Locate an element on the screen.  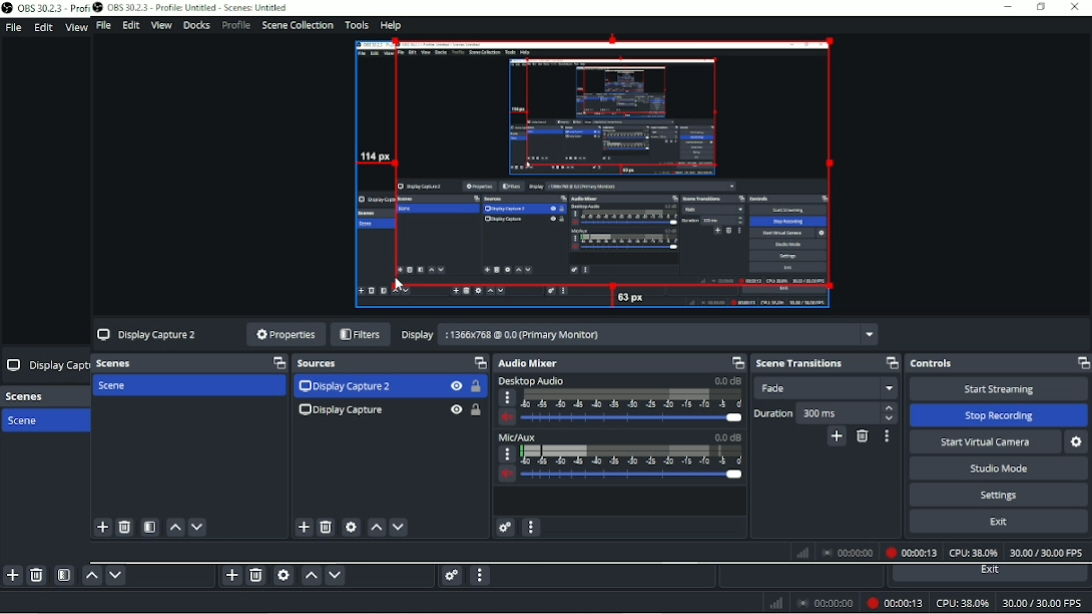
Desktop Audio is located at coordinates (536, 382).